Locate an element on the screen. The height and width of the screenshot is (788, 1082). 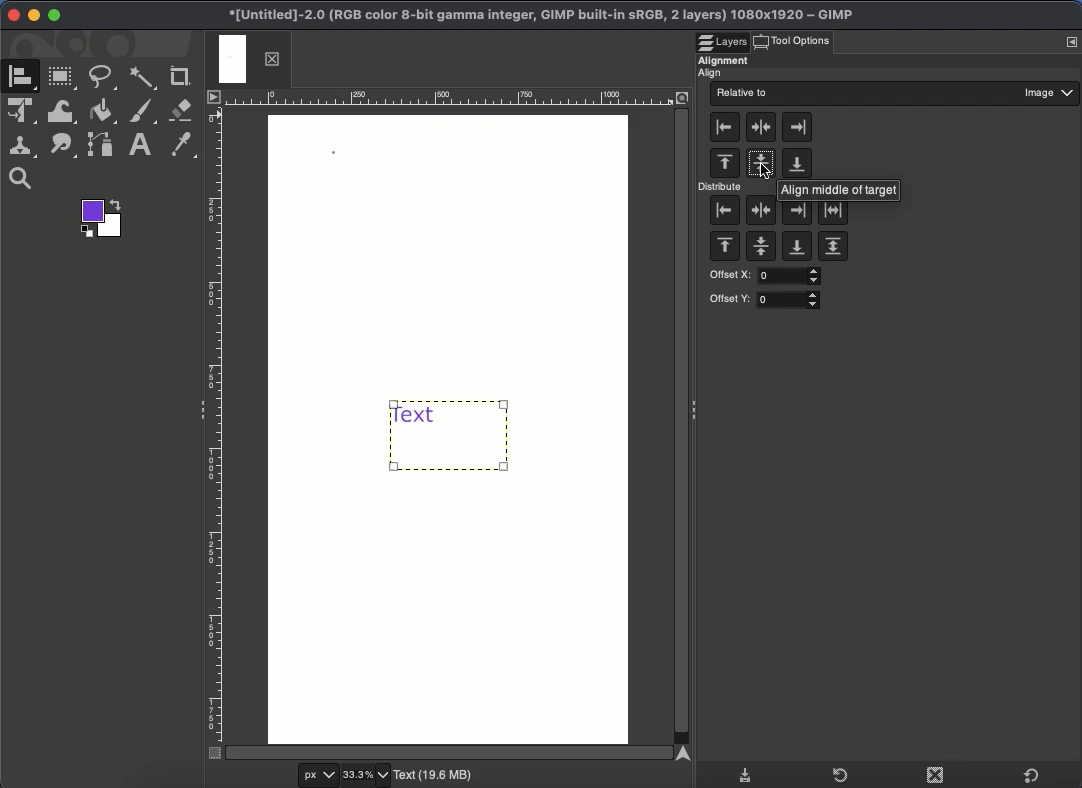
Layers is located at coordinates (724, 36).